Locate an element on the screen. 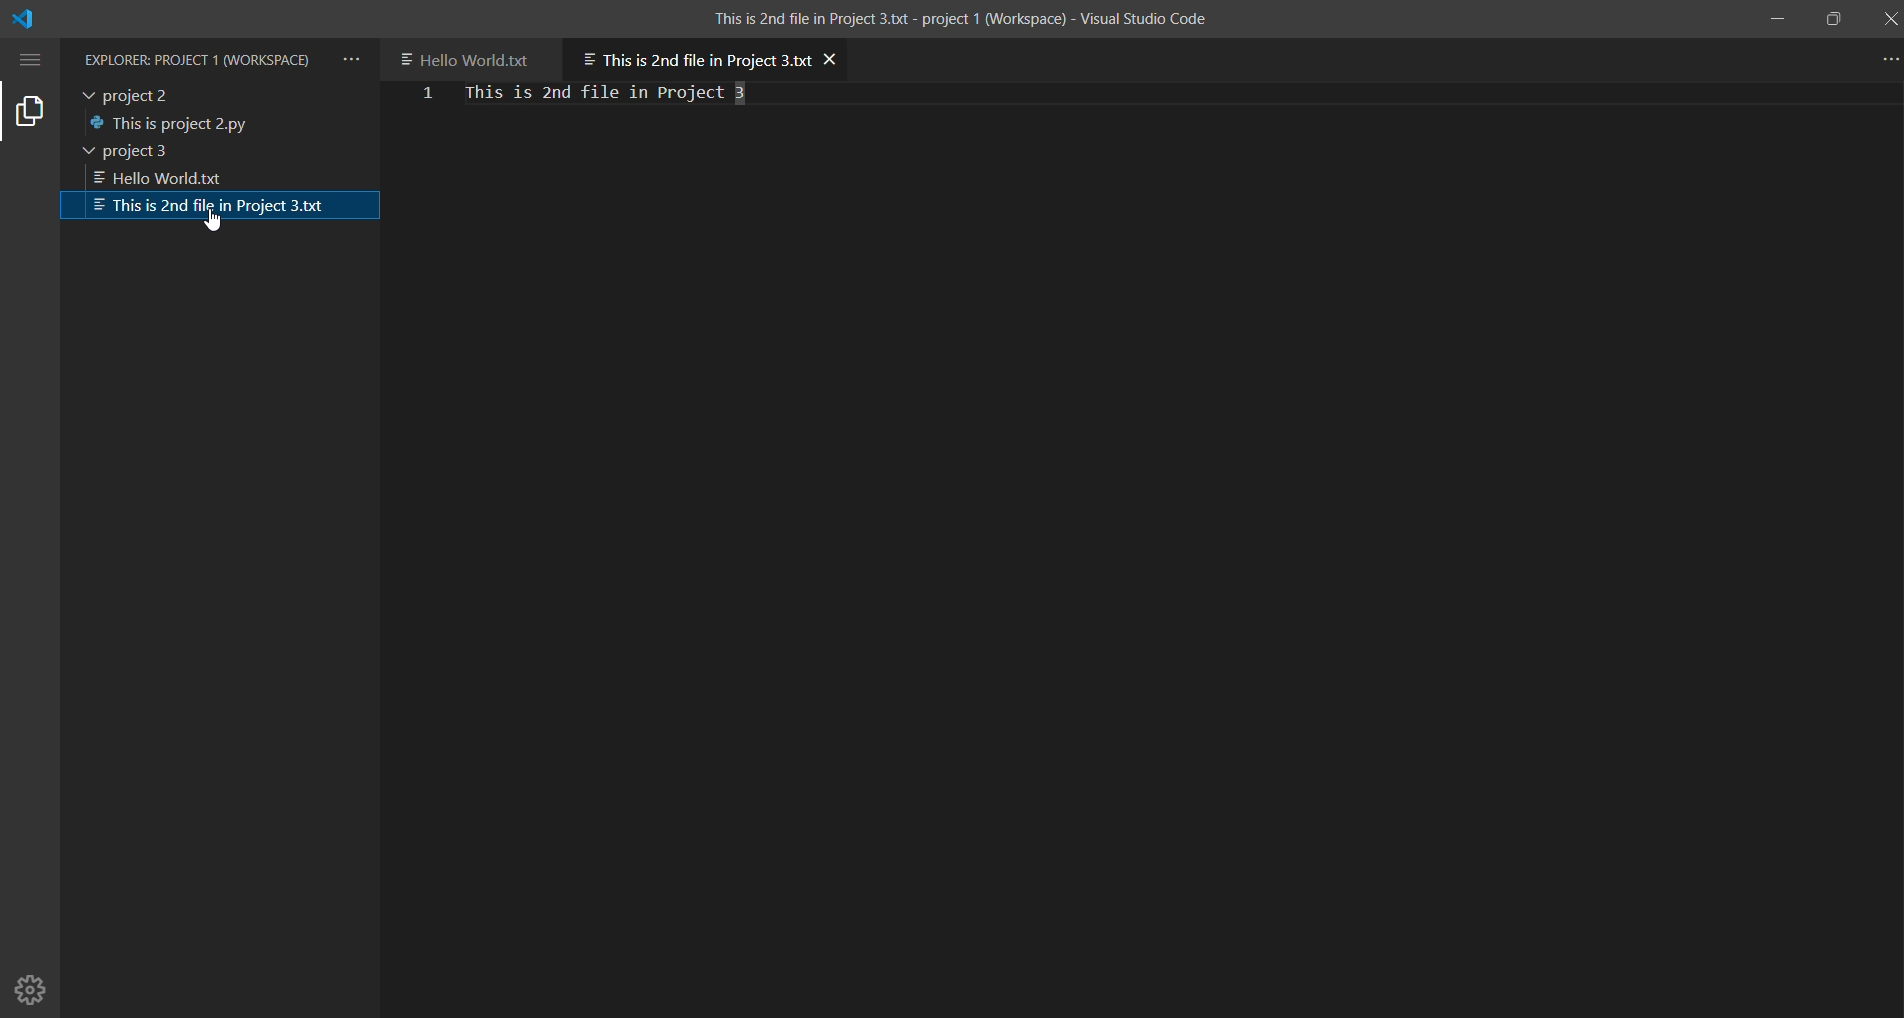 The width and height of the screenshot is (1904, 1018). Manage is located at coordinates (33, 982).